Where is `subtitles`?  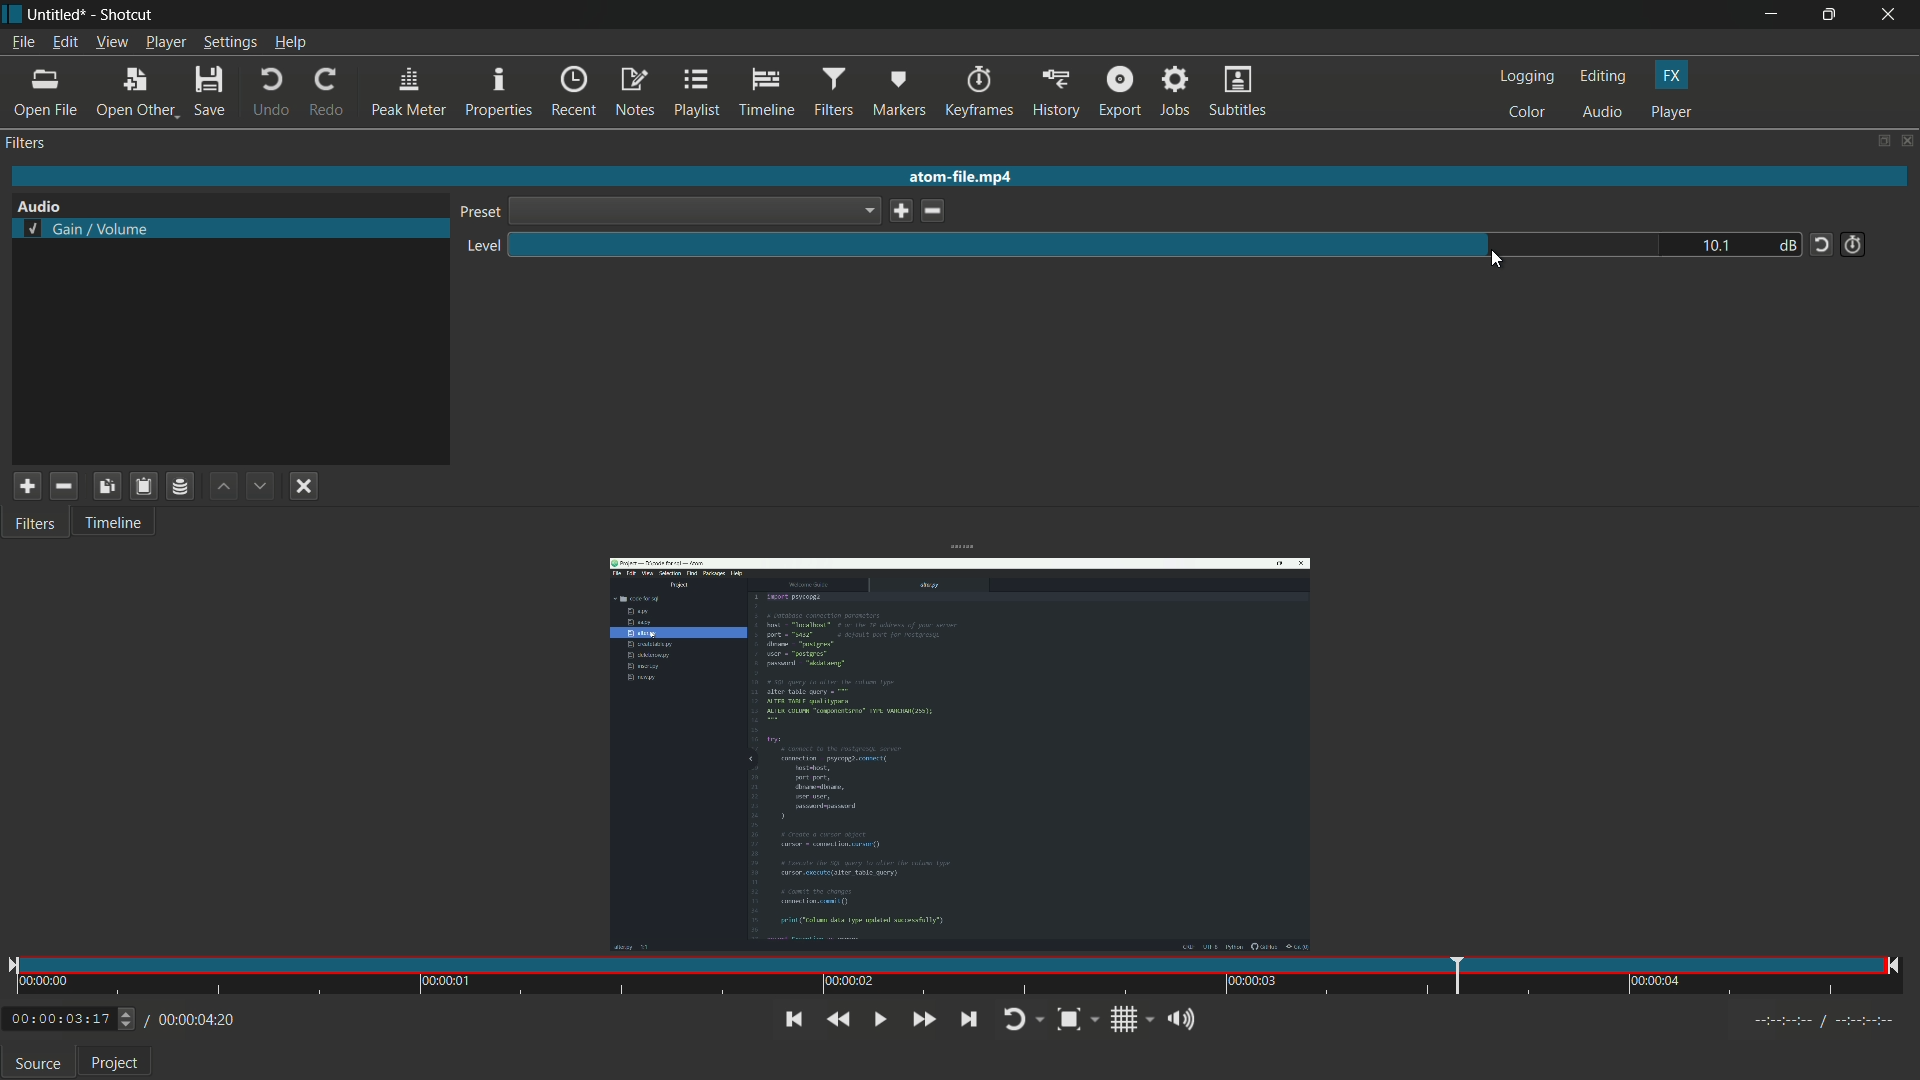
subtitles is located at coordinates (1241, 93).